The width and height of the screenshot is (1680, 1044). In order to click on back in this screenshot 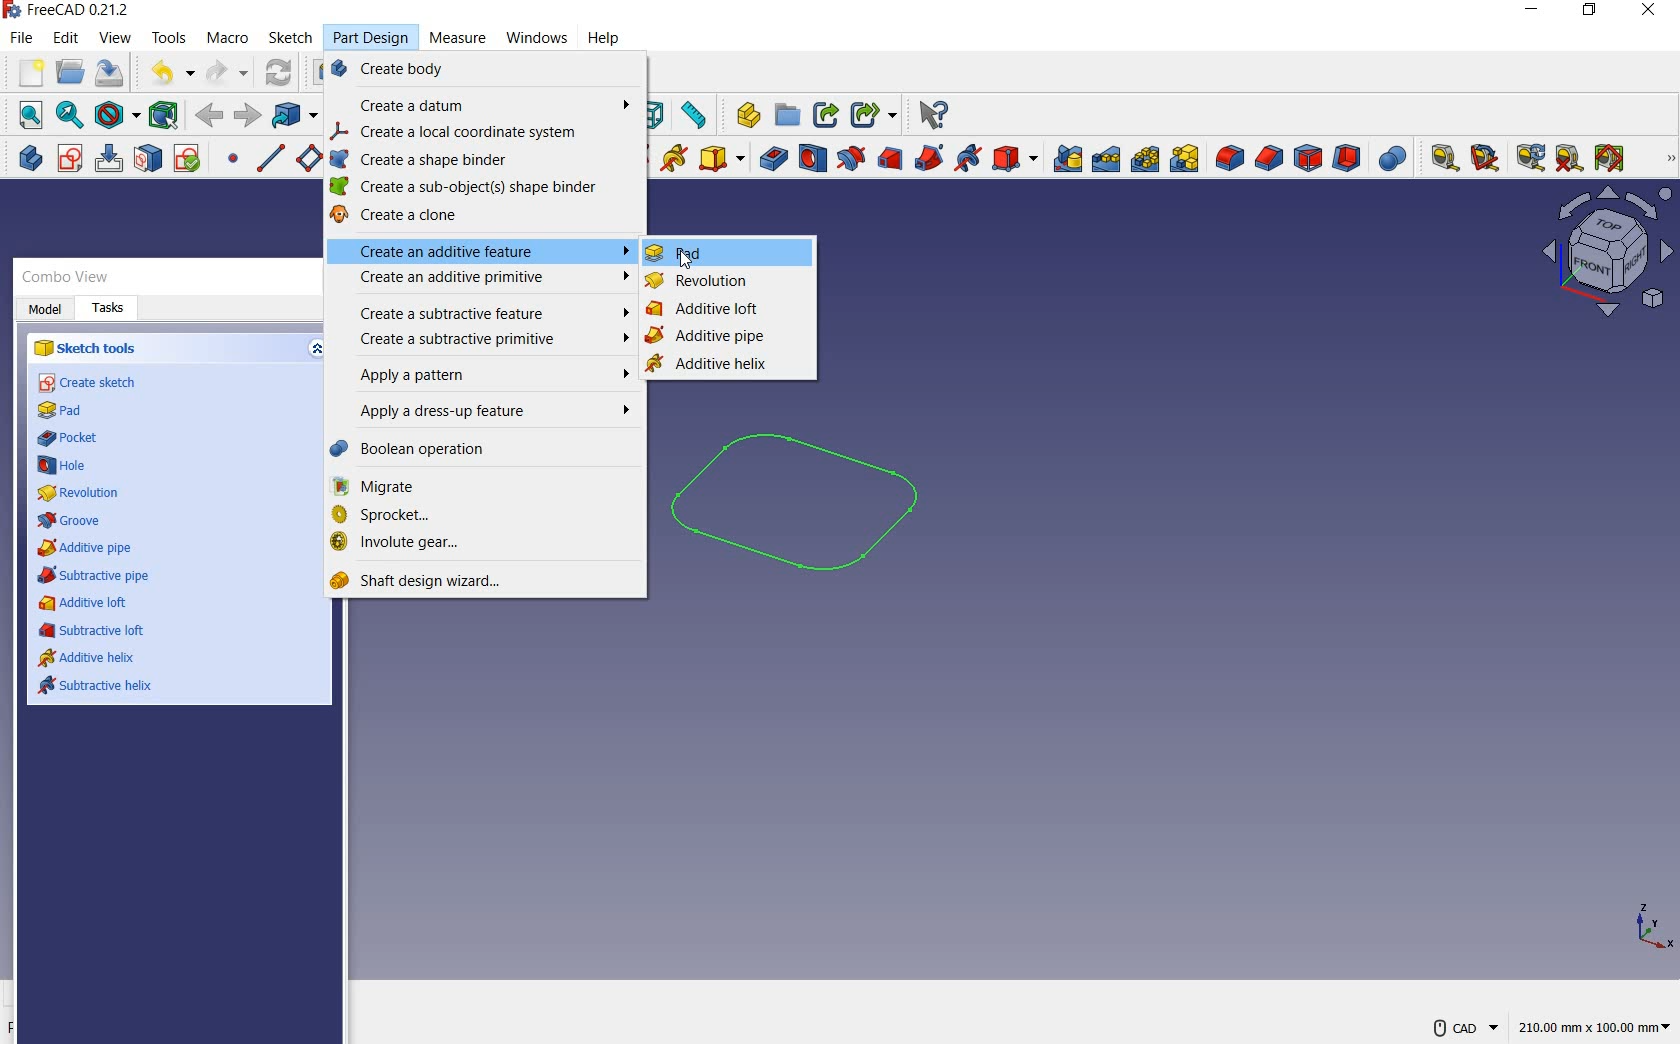, I will do `click(249, 116)`.